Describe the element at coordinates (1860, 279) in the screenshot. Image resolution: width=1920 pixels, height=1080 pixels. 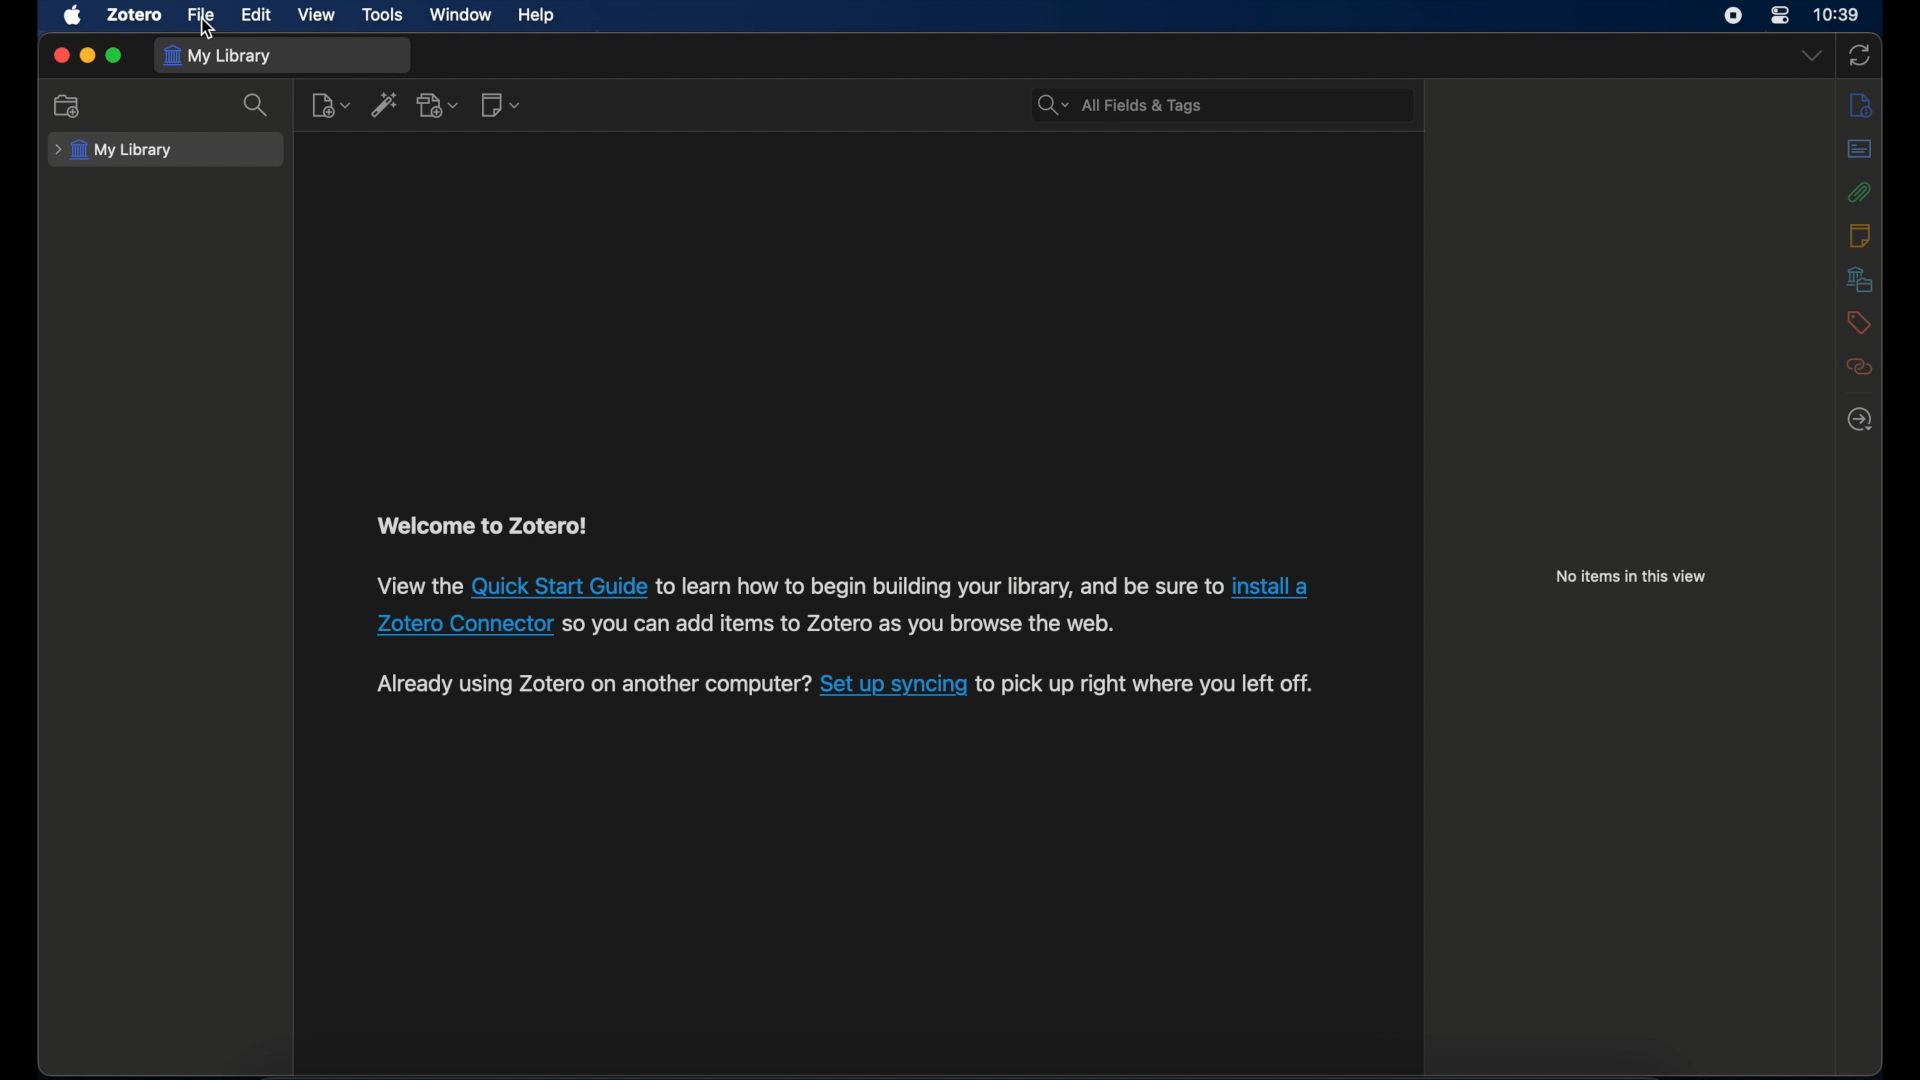
I see `libraries` at that location.